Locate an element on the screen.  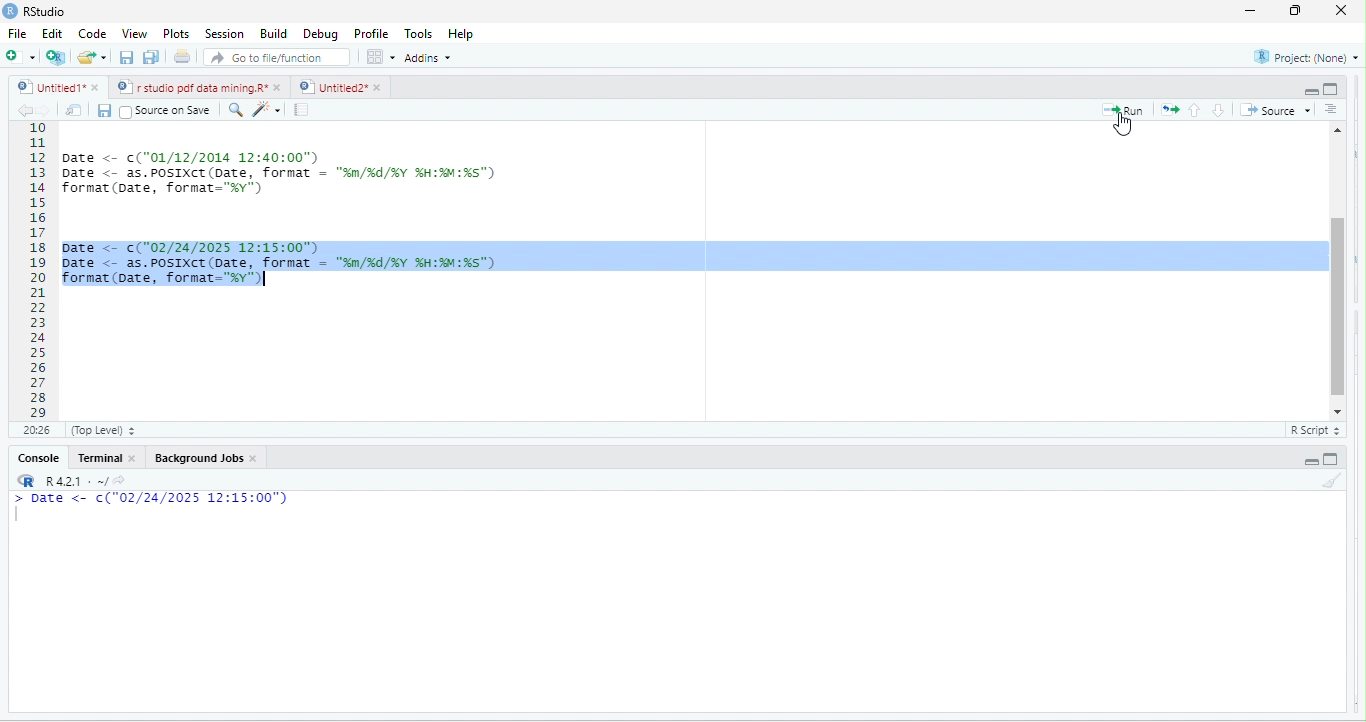
‘Background Jobs is located at coordinates (197, 459).